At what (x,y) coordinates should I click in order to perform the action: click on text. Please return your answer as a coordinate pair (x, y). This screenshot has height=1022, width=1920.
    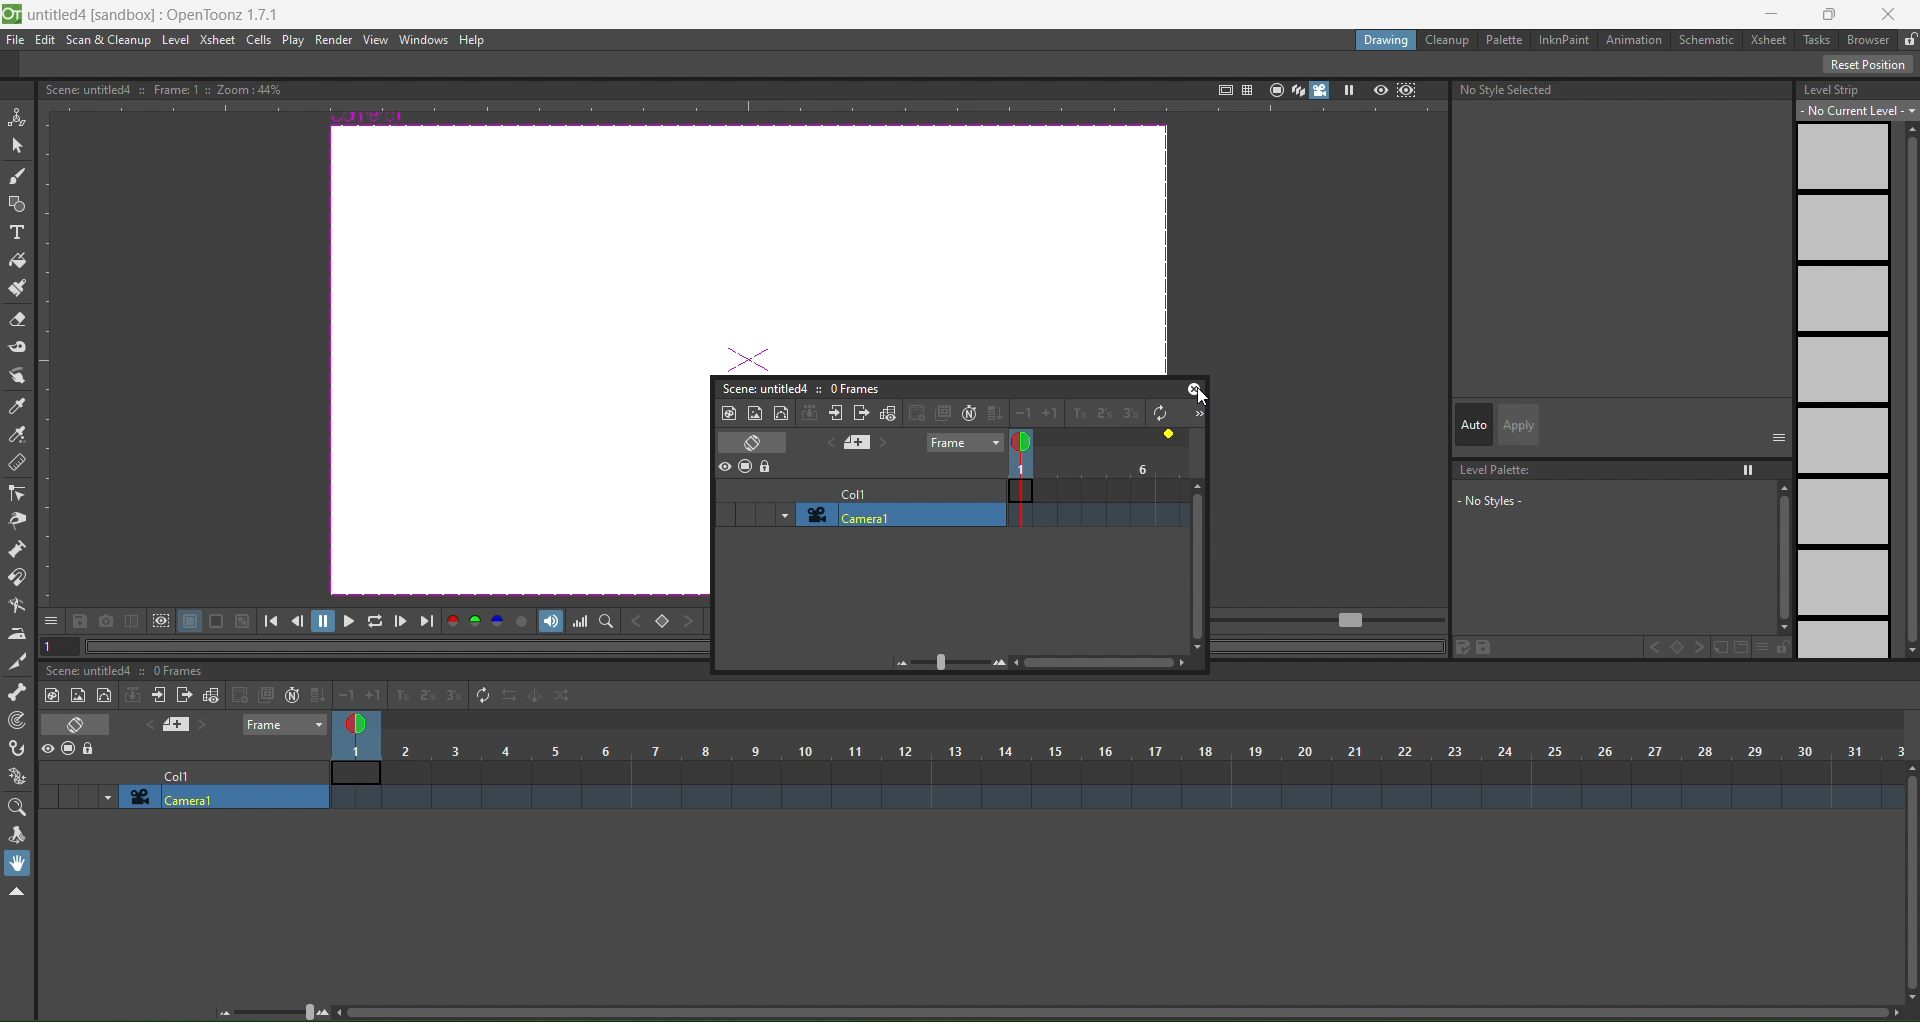
    Looking at the image, I should click on (162, 88).